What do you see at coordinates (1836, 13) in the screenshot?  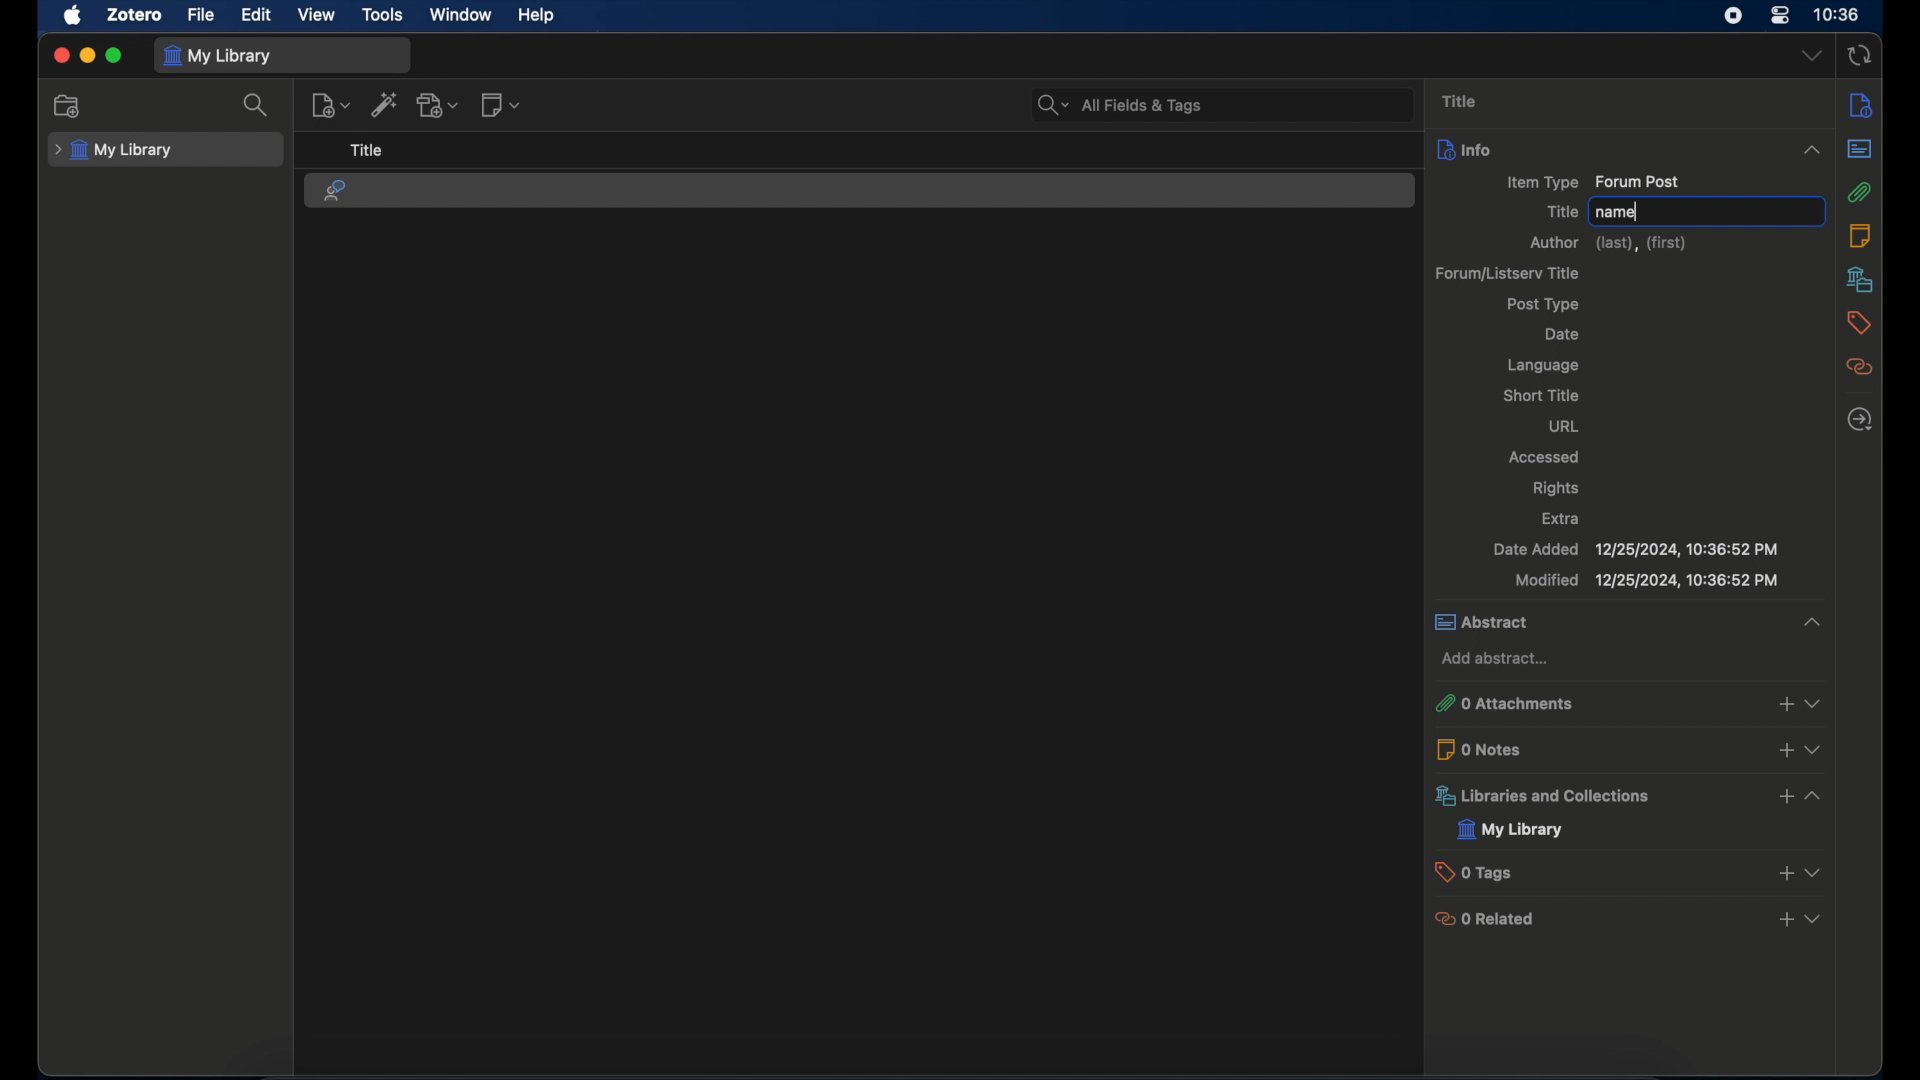 I see `time` at bounding box center [1836, 13].